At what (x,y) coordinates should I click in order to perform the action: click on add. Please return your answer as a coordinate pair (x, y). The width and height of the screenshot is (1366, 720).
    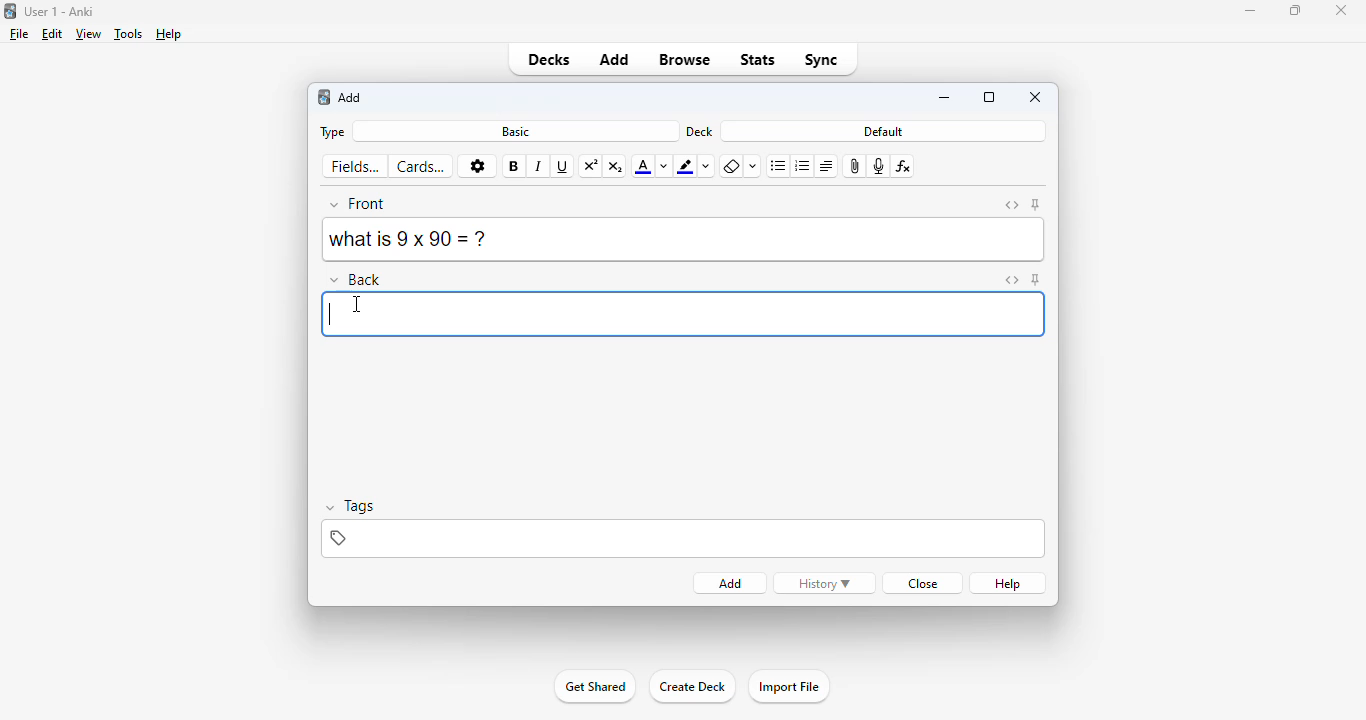
    Looking at the image, I should click on (731, 584).